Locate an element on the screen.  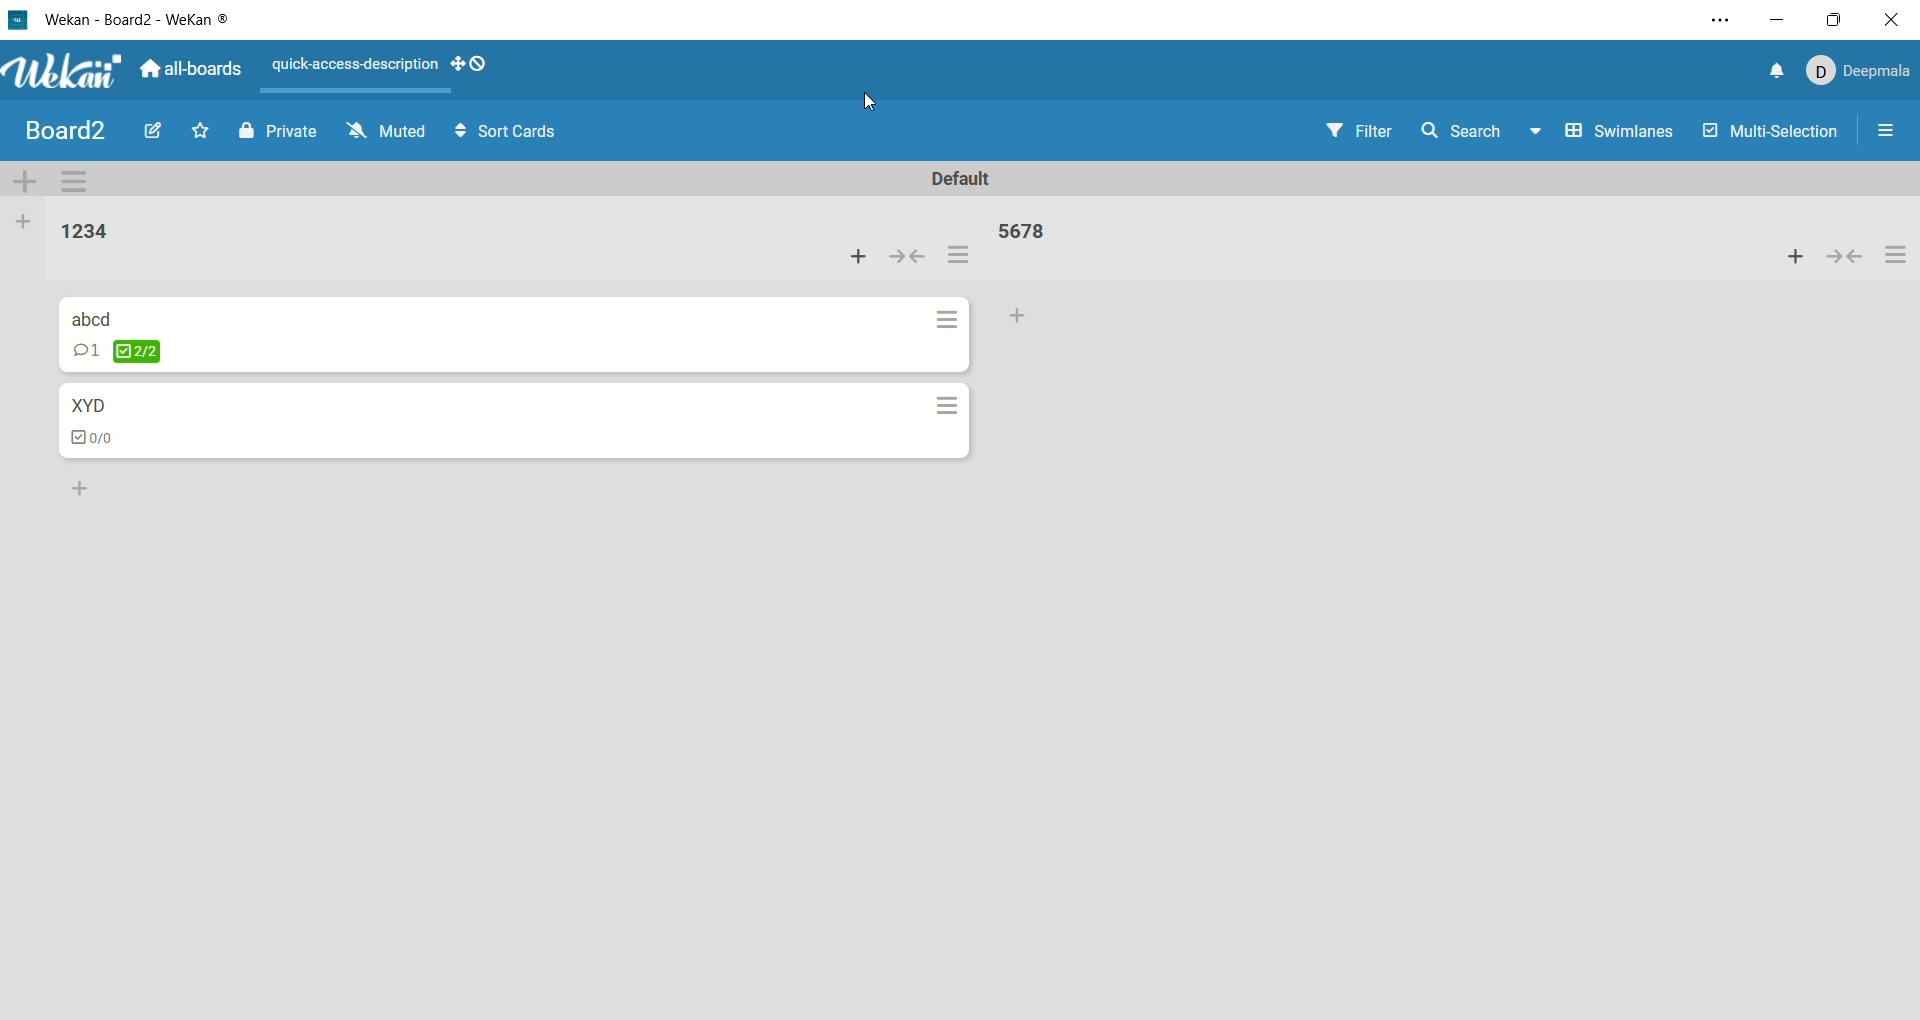
swimlanes is located at coordinates (1618, 134).